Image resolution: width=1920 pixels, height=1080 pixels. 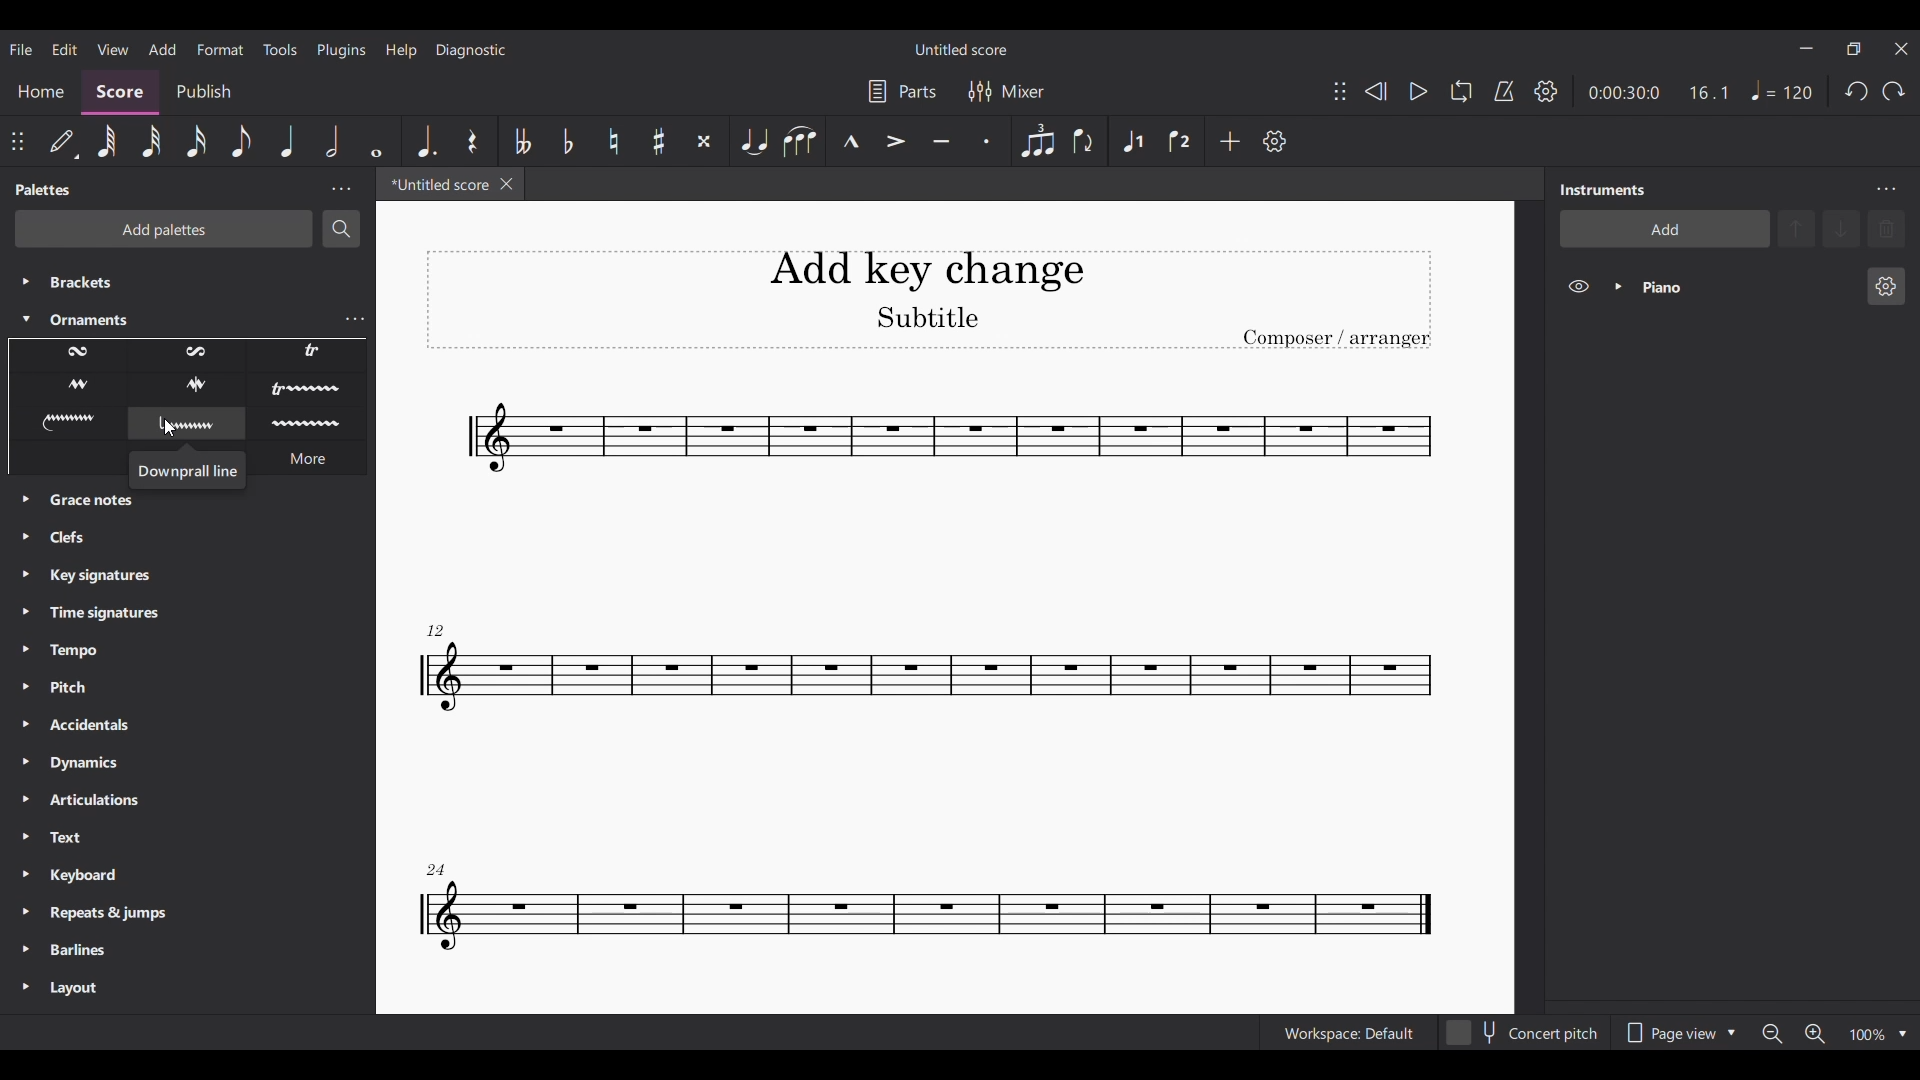 I want to click on Home section, so click(x=41, y=92).